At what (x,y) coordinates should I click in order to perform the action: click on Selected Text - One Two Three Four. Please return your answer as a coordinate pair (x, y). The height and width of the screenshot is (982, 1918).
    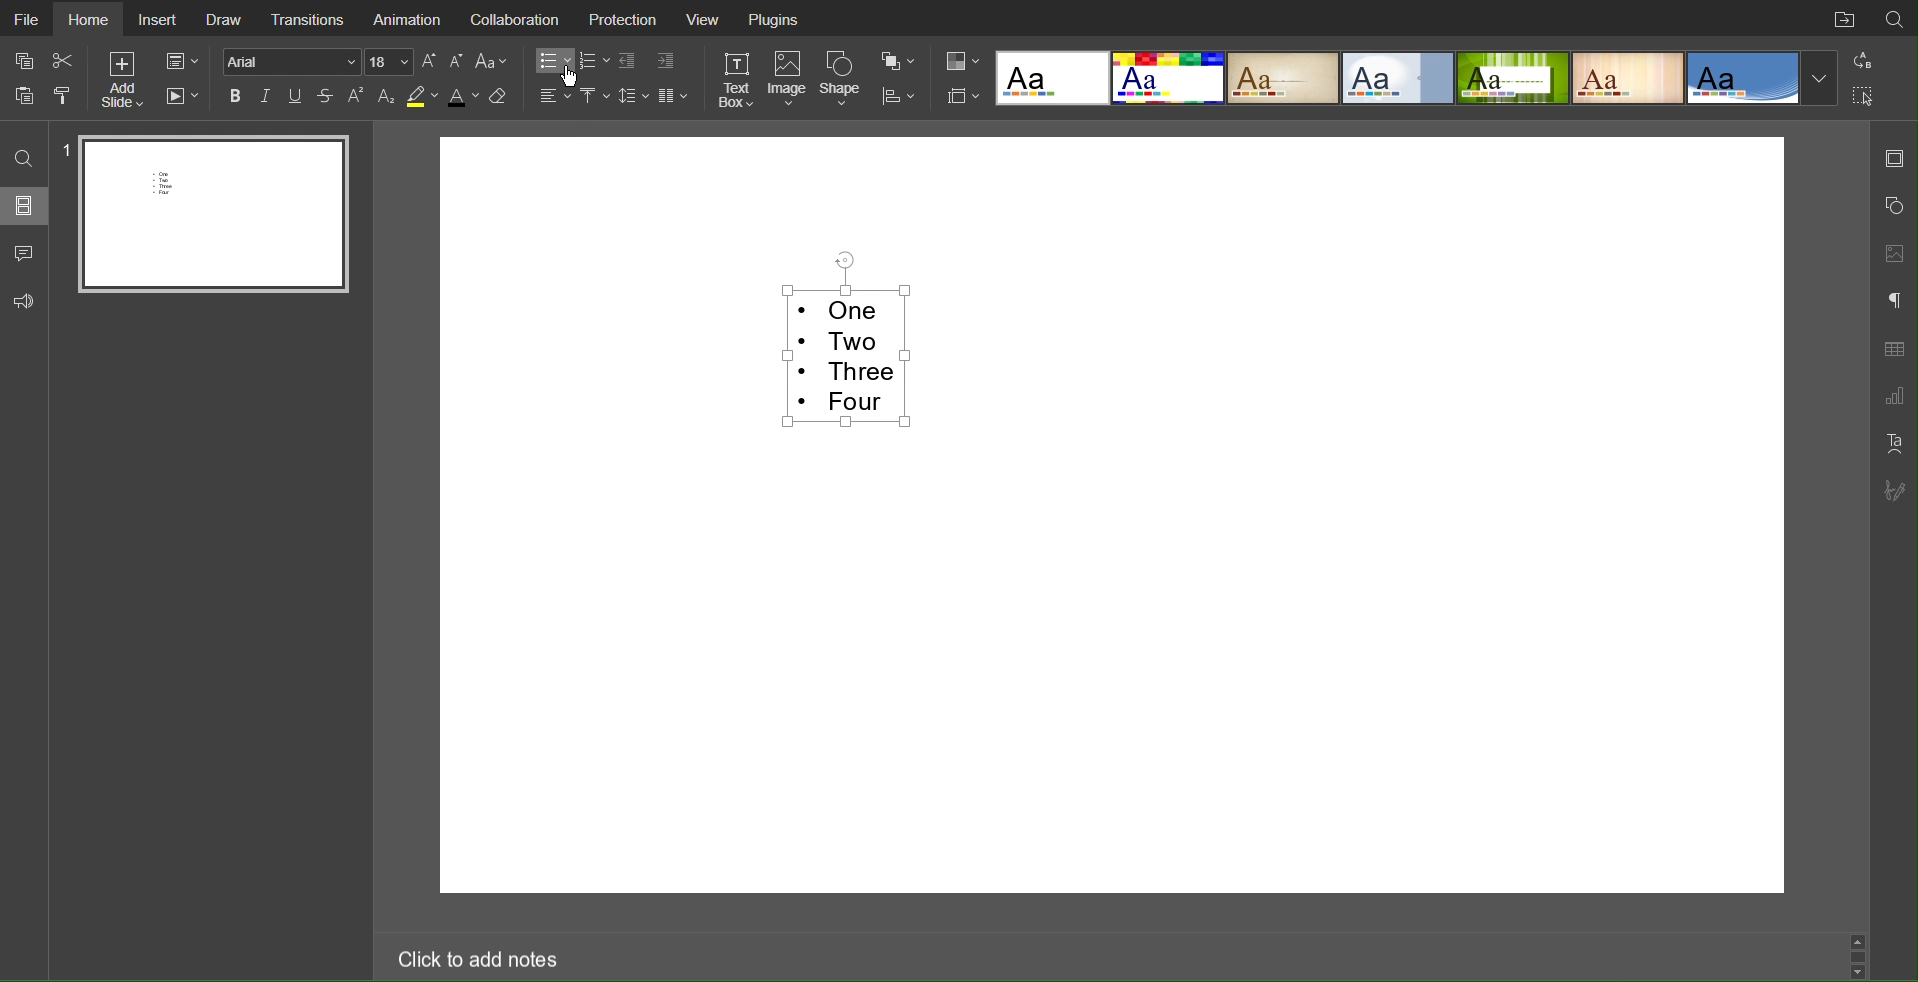
    Looking at the image, I should click on (847, 350).